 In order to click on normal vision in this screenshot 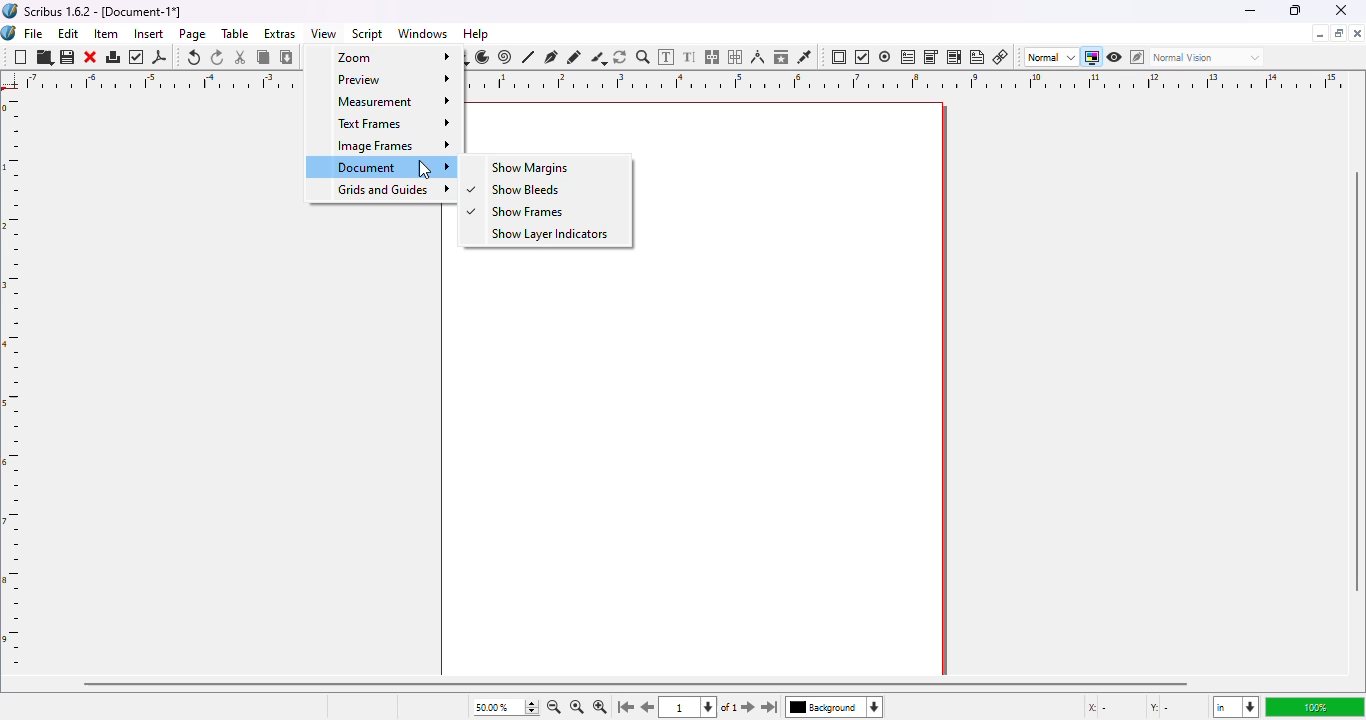, I will do `click(1209, 57)`.